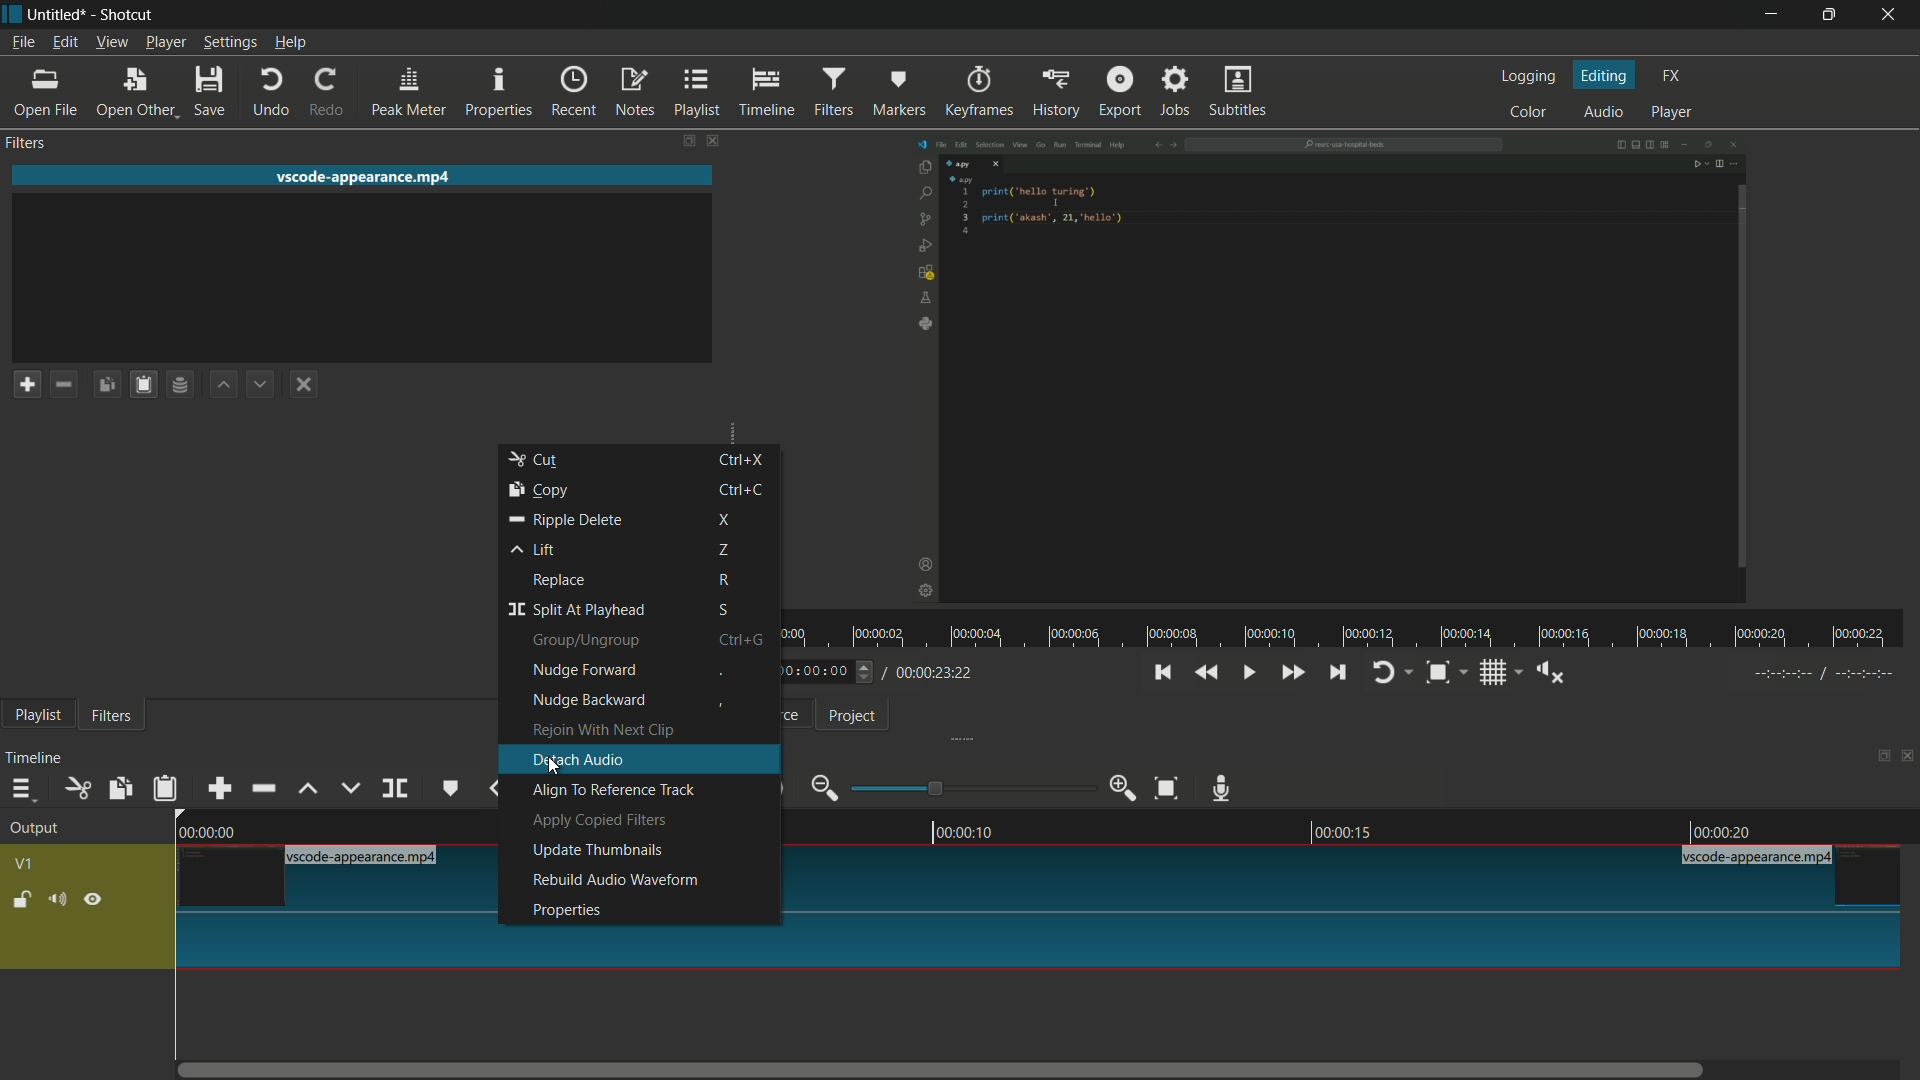  What do you see at coordinates (25, 788) in the screenshot?
I see `timeline menu` at bounding box center [25, 788].